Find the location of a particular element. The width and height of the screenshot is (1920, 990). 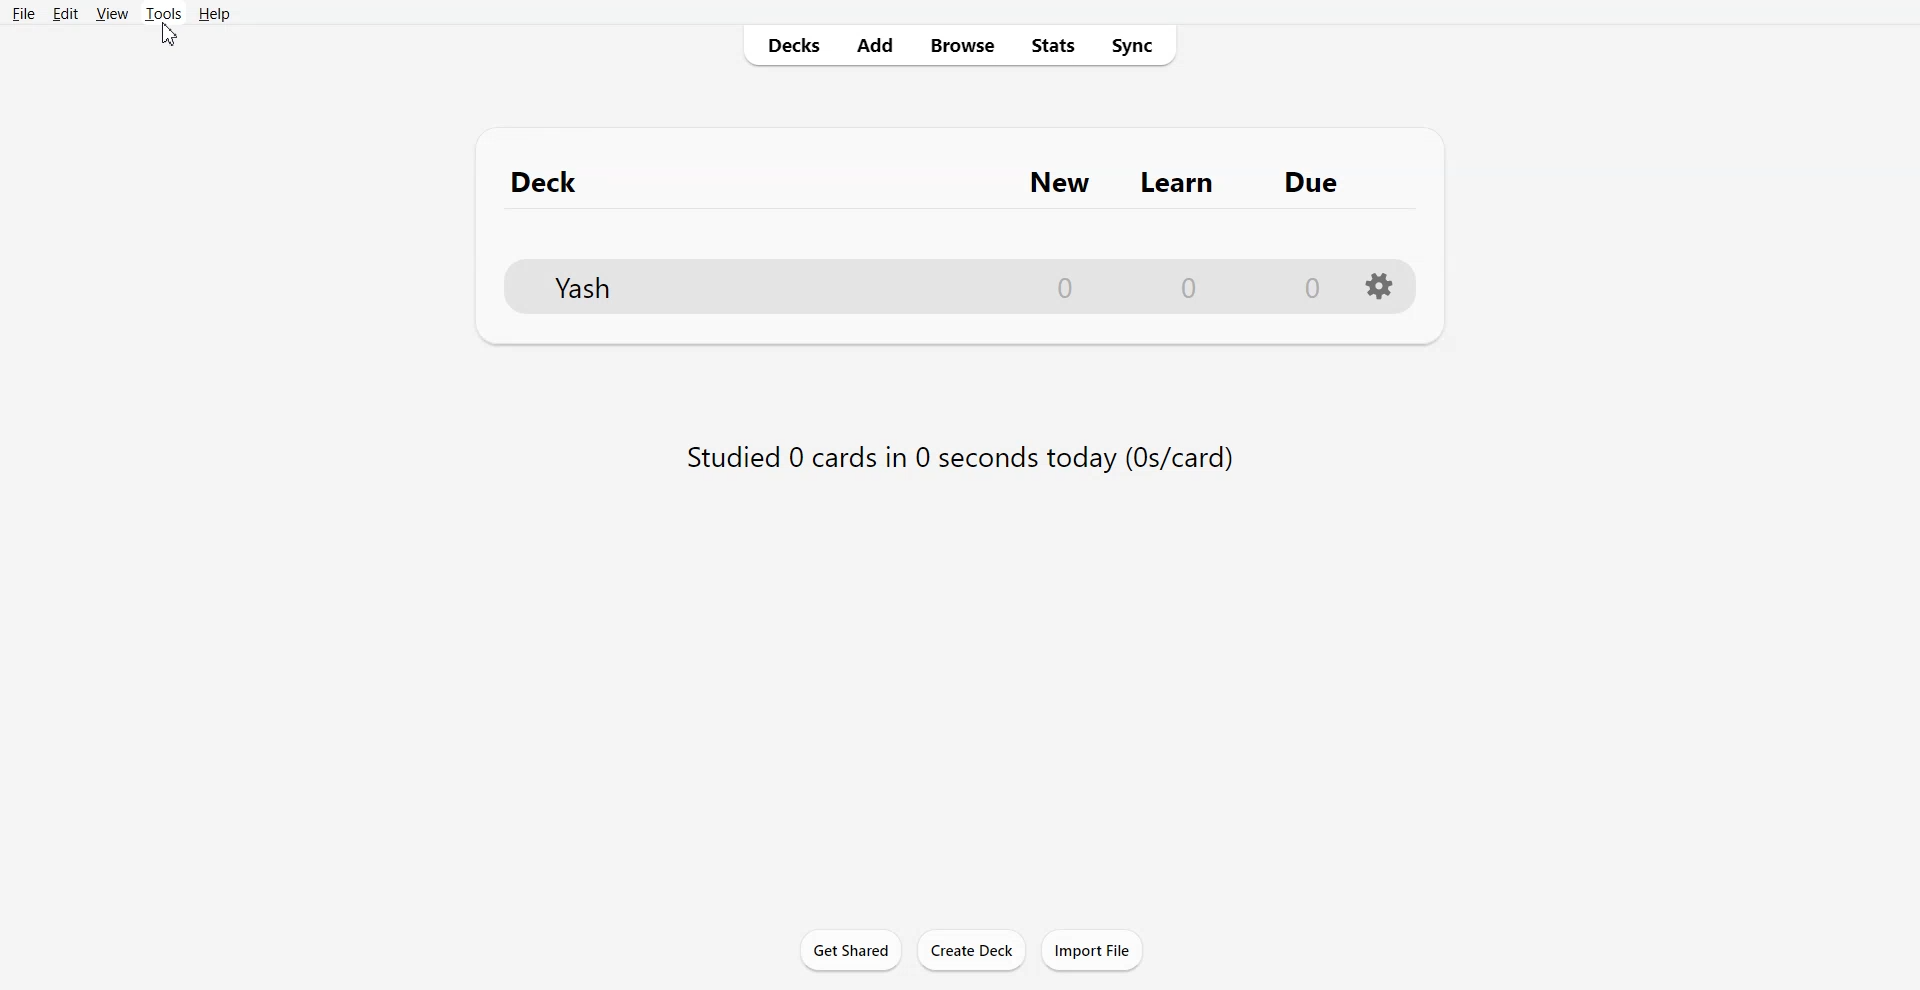

Learn is located at coordinates (1180, 183).